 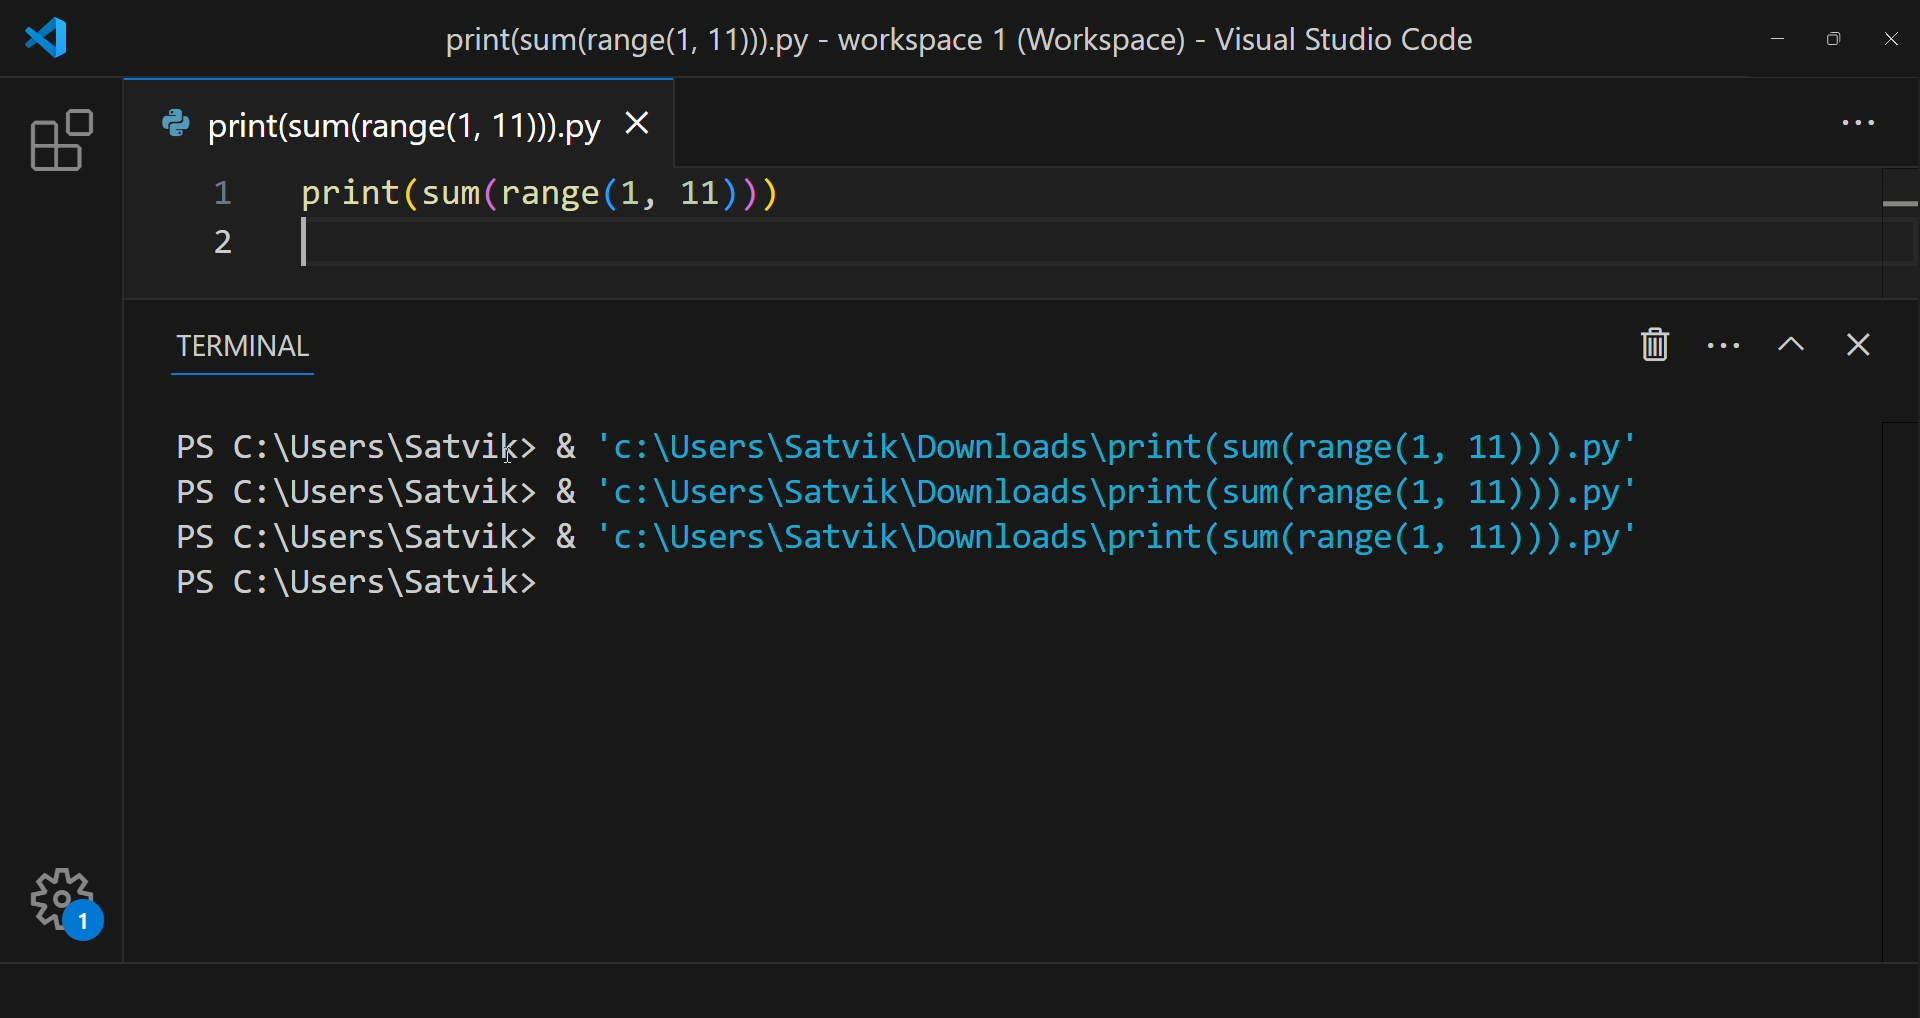 What do you see at coordinates (1833, 36) in the screenshot?
I see `maximize` at bounding box center [1833, 36].